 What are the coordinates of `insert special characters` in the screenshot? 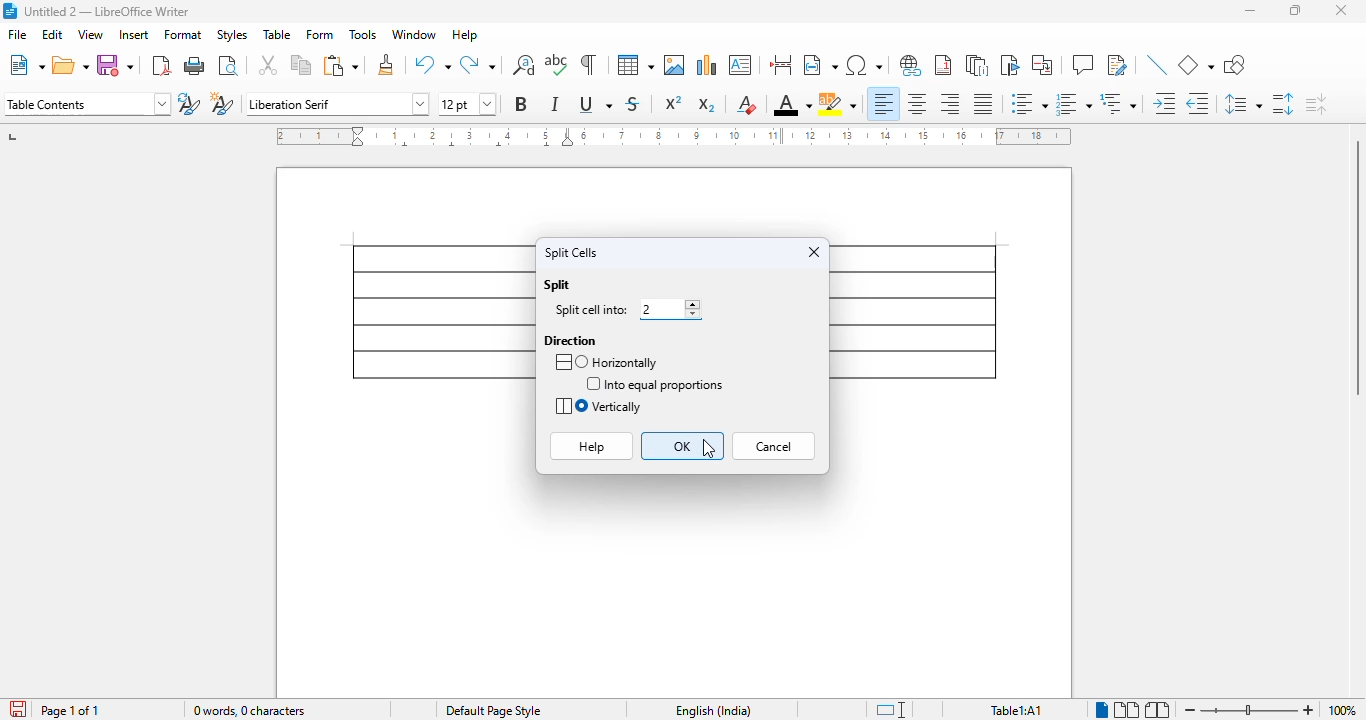 It's located at (865, 65).